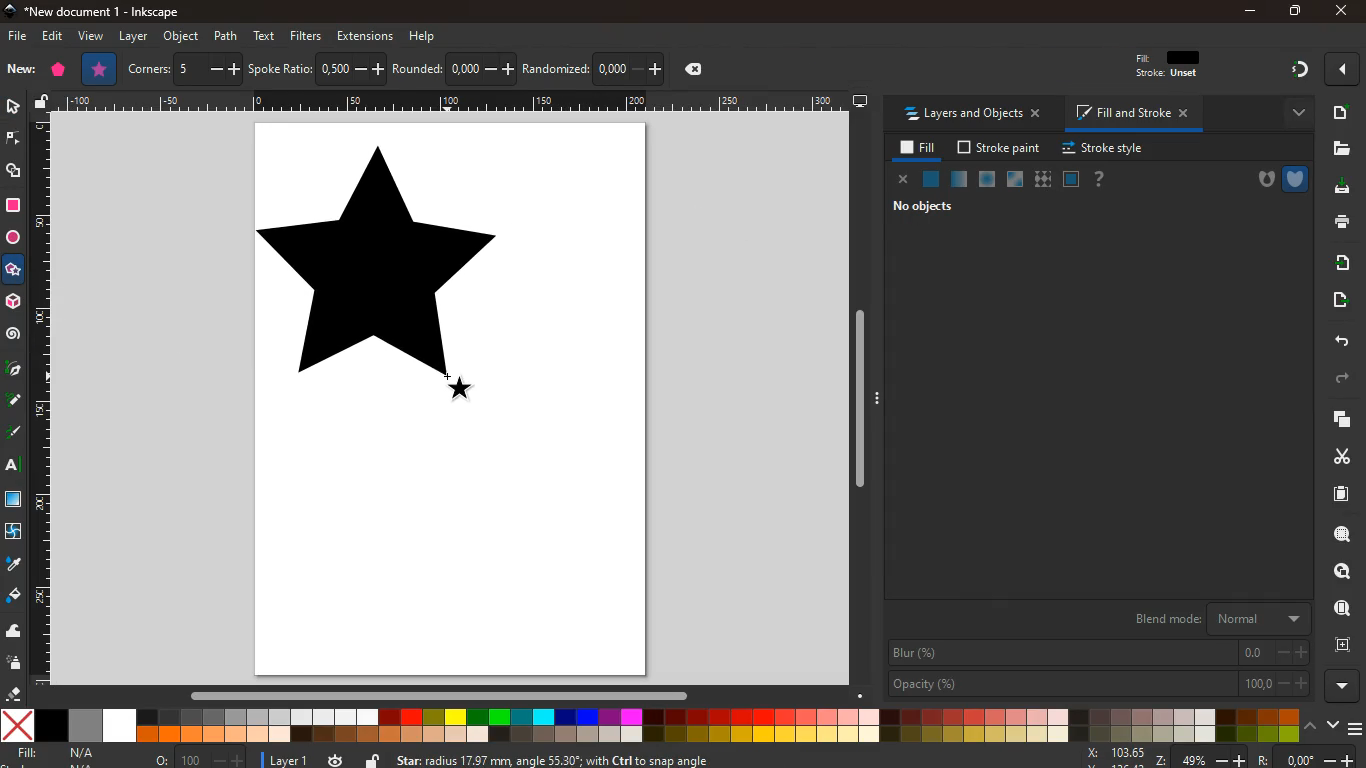 This screenshot has width=1366, height=768. Describe the element at coordinates (1337, 342) in the screenshot. I see `back` at that location.